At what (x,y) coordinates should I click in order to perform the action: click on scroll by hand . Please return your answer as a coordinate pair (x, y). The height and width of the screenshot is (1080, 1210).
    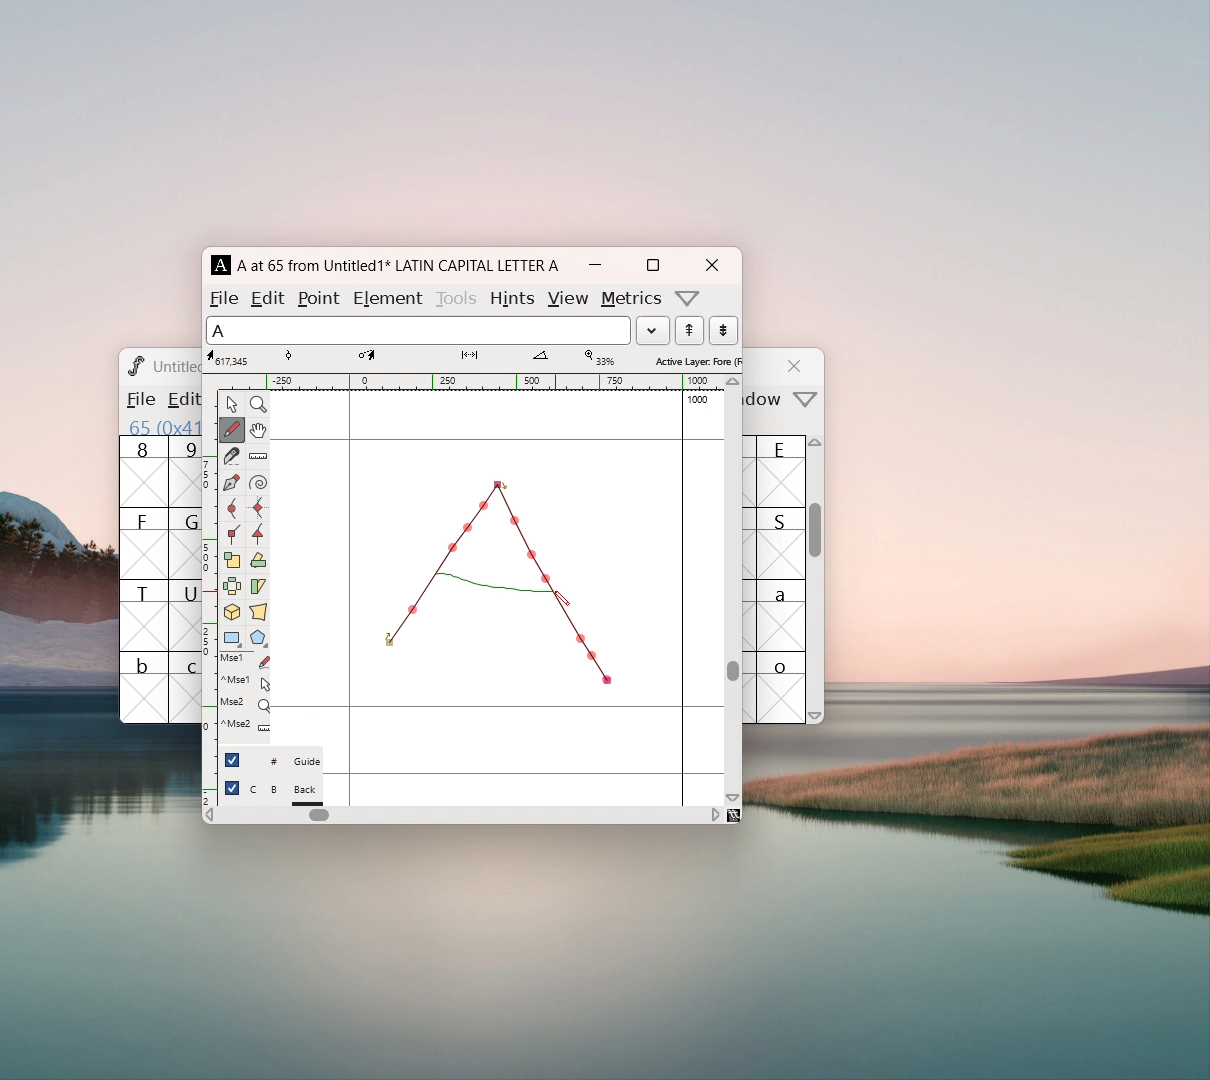
    Looking at the image, I should click on (258, 431).